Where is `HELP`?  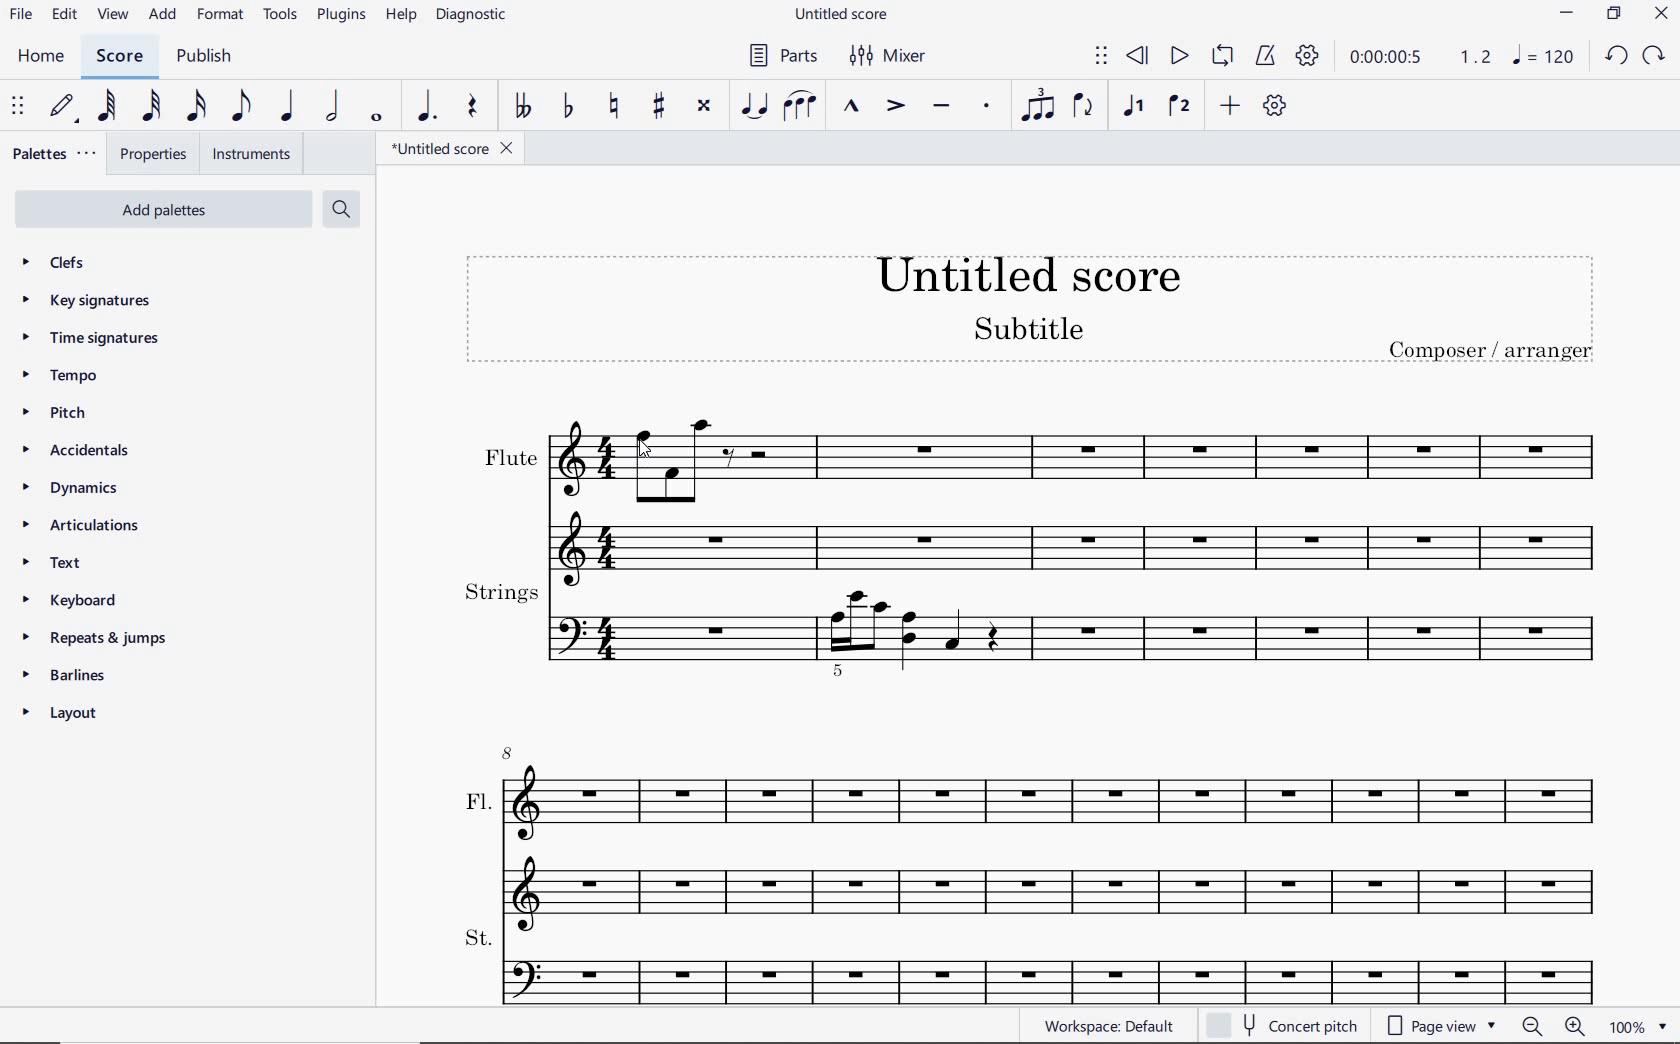 HELP is located at coordinates (400, 17).